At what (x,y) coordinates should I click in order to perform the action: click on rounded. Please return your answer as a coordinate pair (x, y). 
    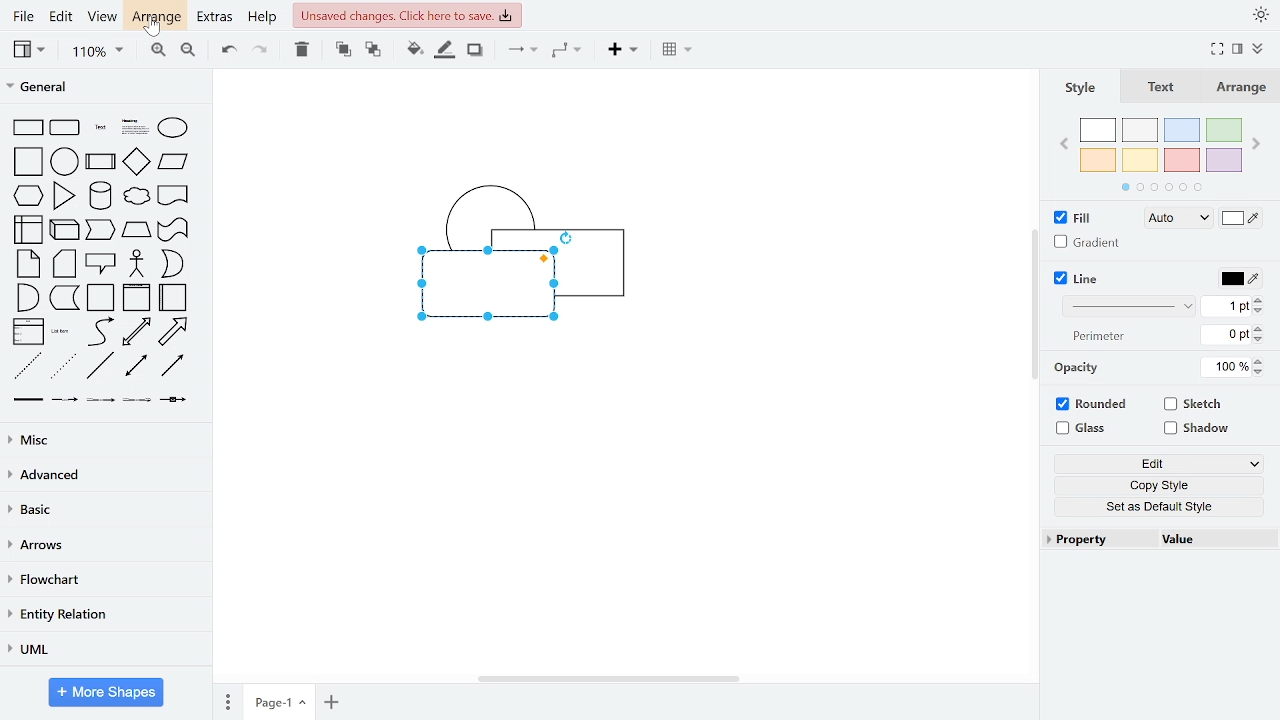
    Looking at the image, I should click on (1091, 404).